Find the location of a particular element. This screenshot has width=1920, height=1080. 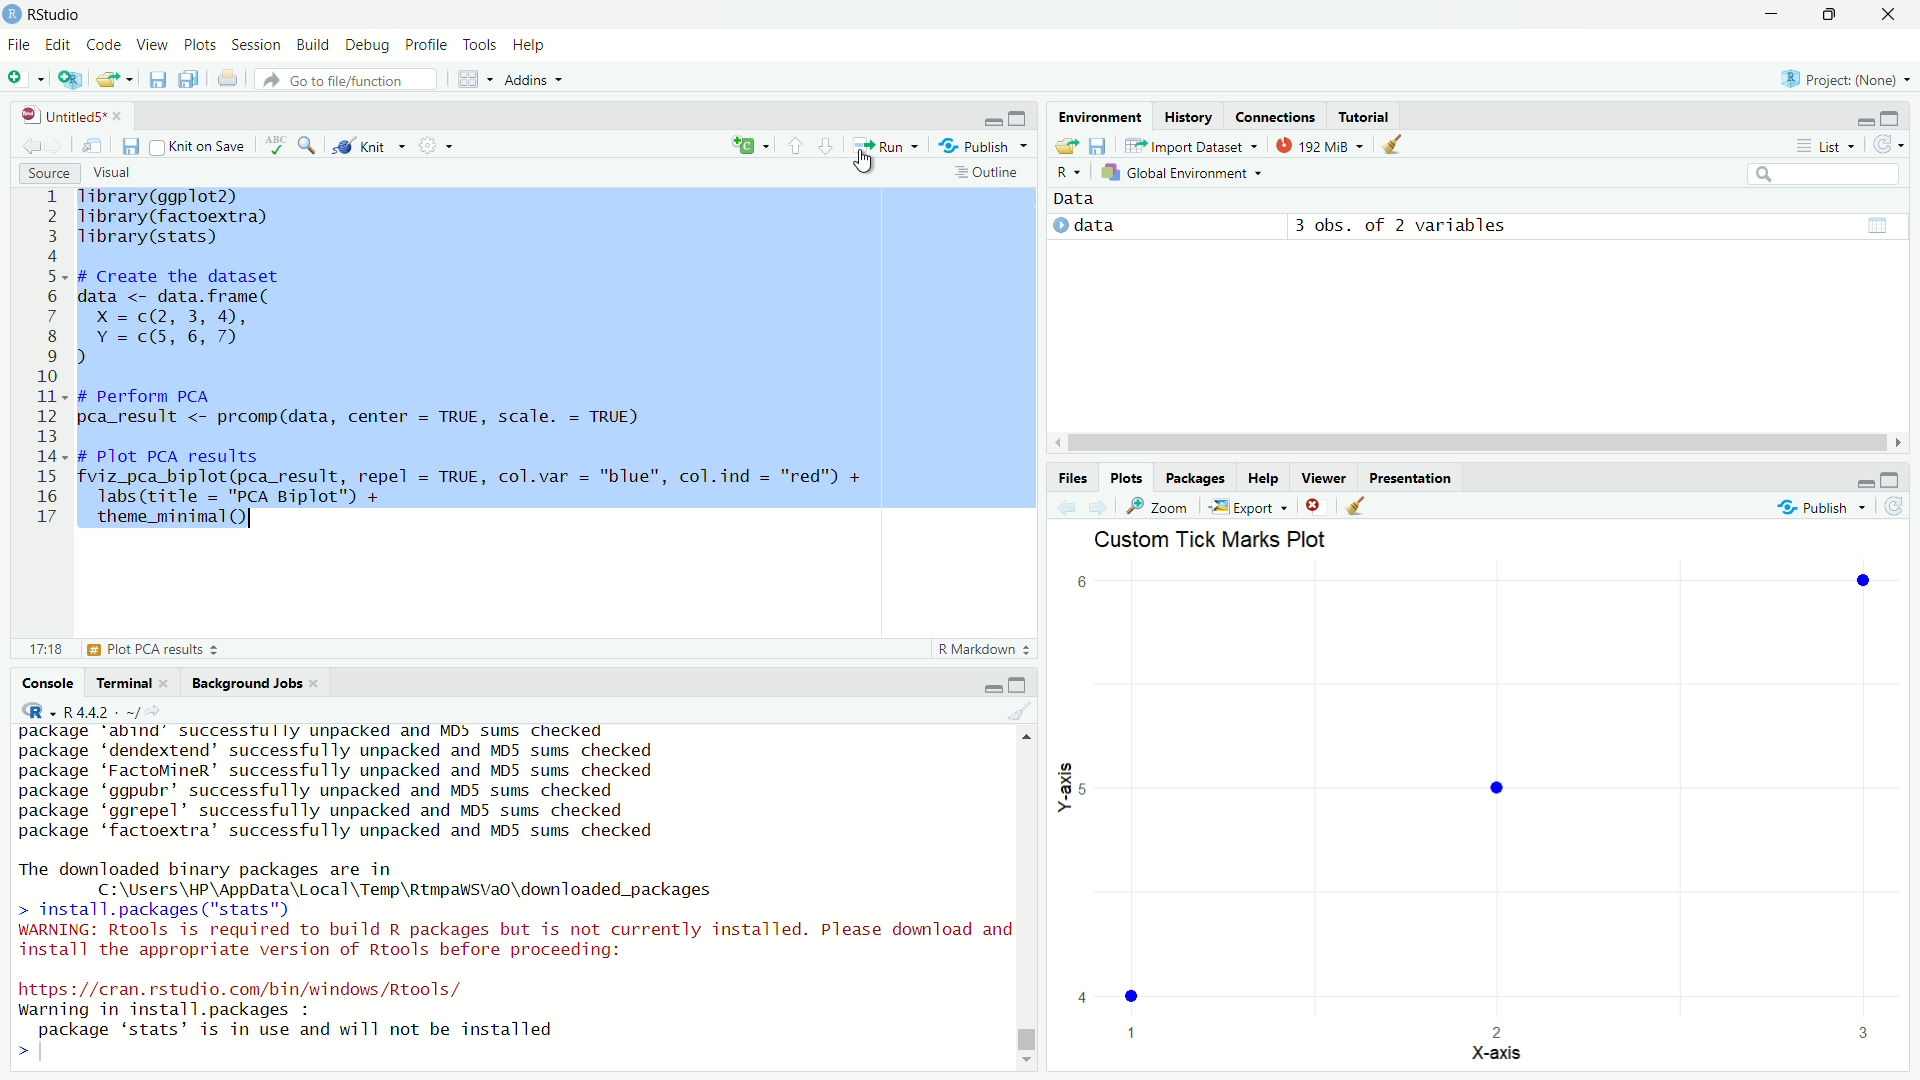

profile is located at coordinates (428, 46).